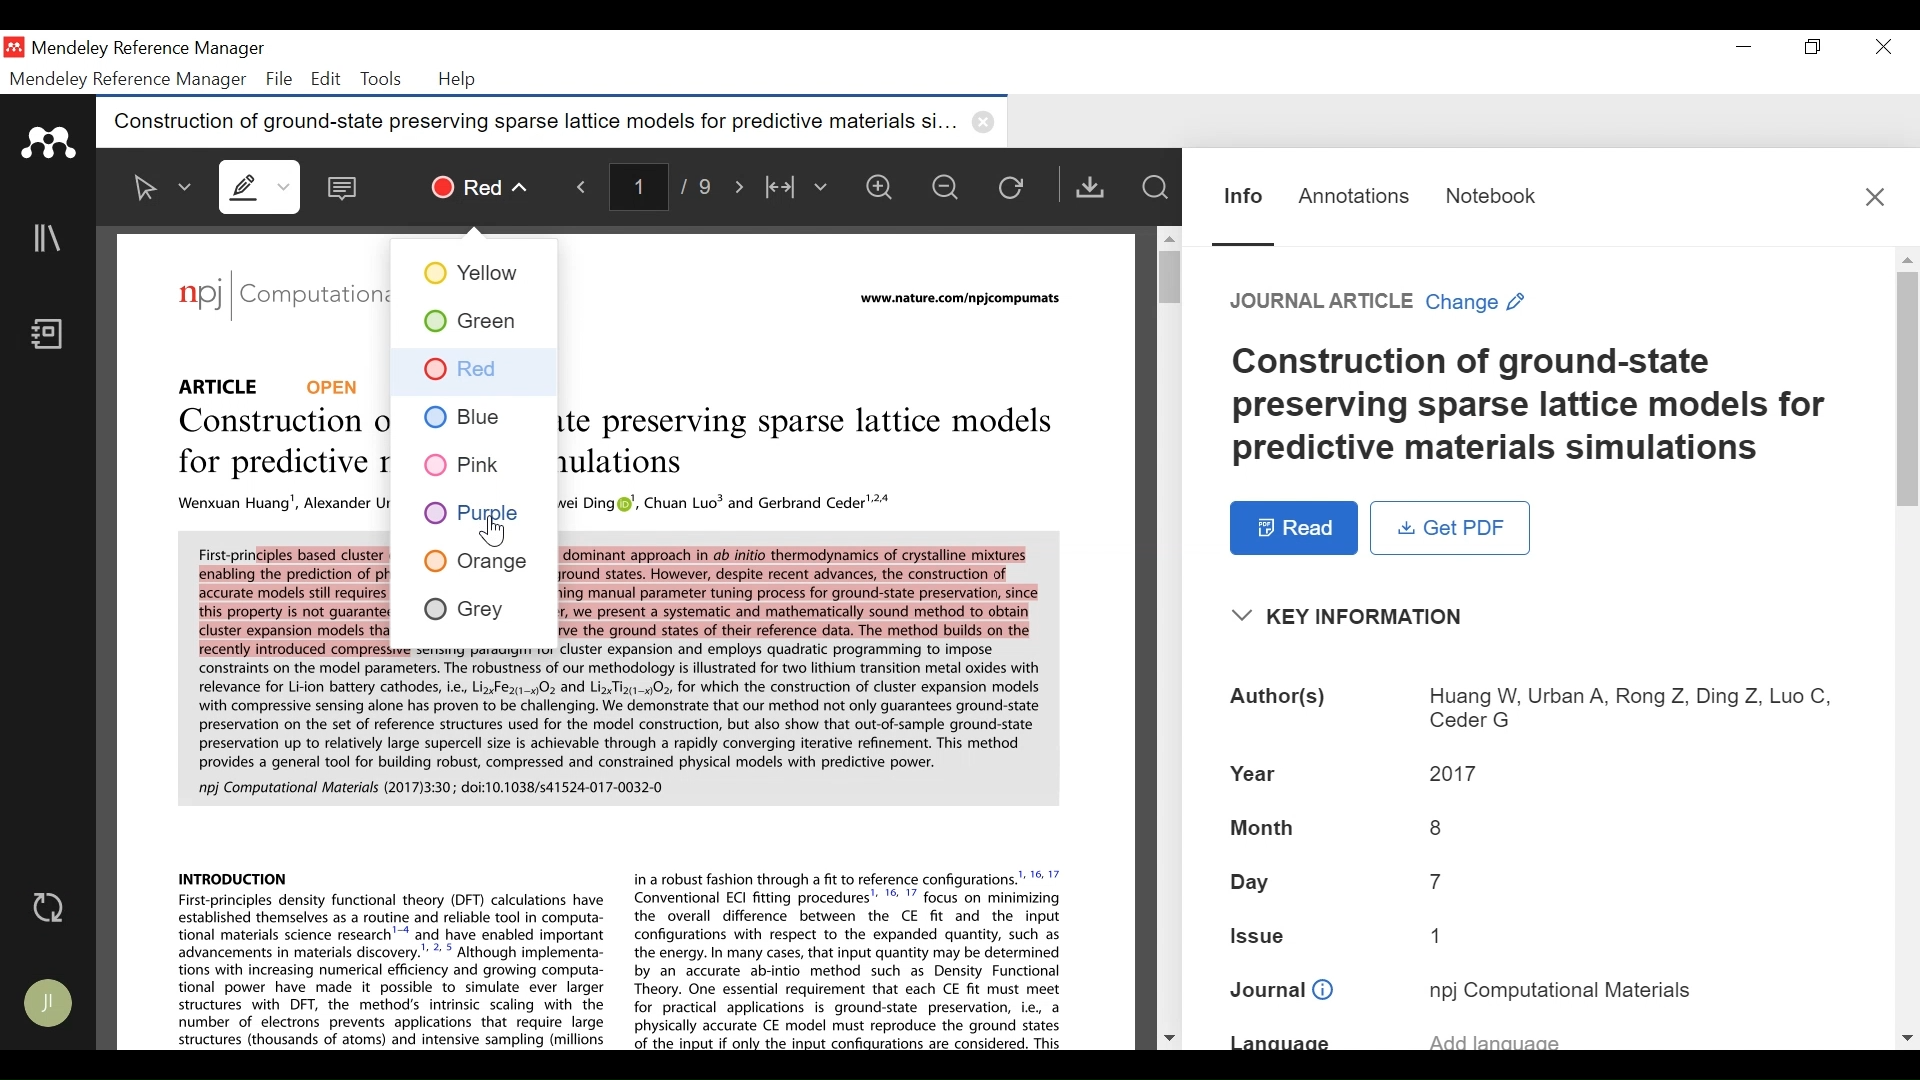 This screenshot has width=1920, height=1080. What do you see at coordinates (472, 372) in the screenshot?
I see `Red` at bounding box center [472, 372].